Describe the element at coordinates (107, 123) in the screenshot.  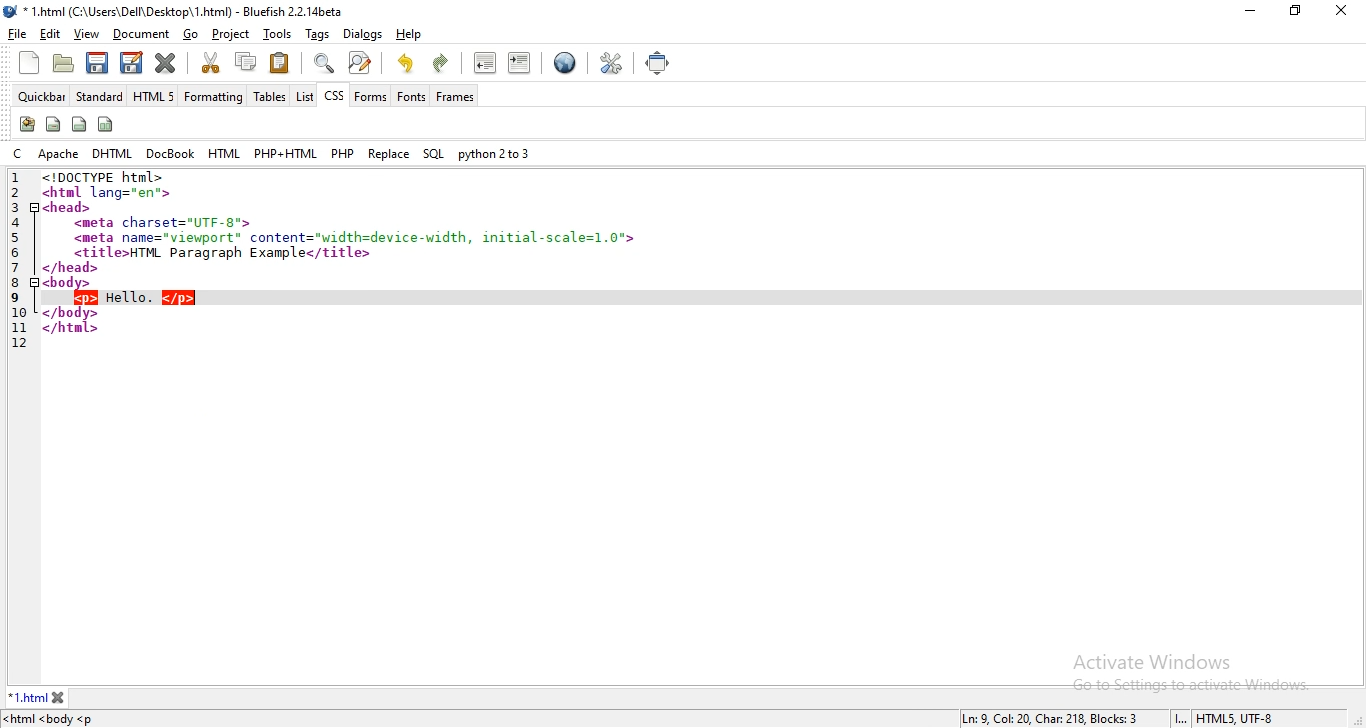
I see `columns` at that location.